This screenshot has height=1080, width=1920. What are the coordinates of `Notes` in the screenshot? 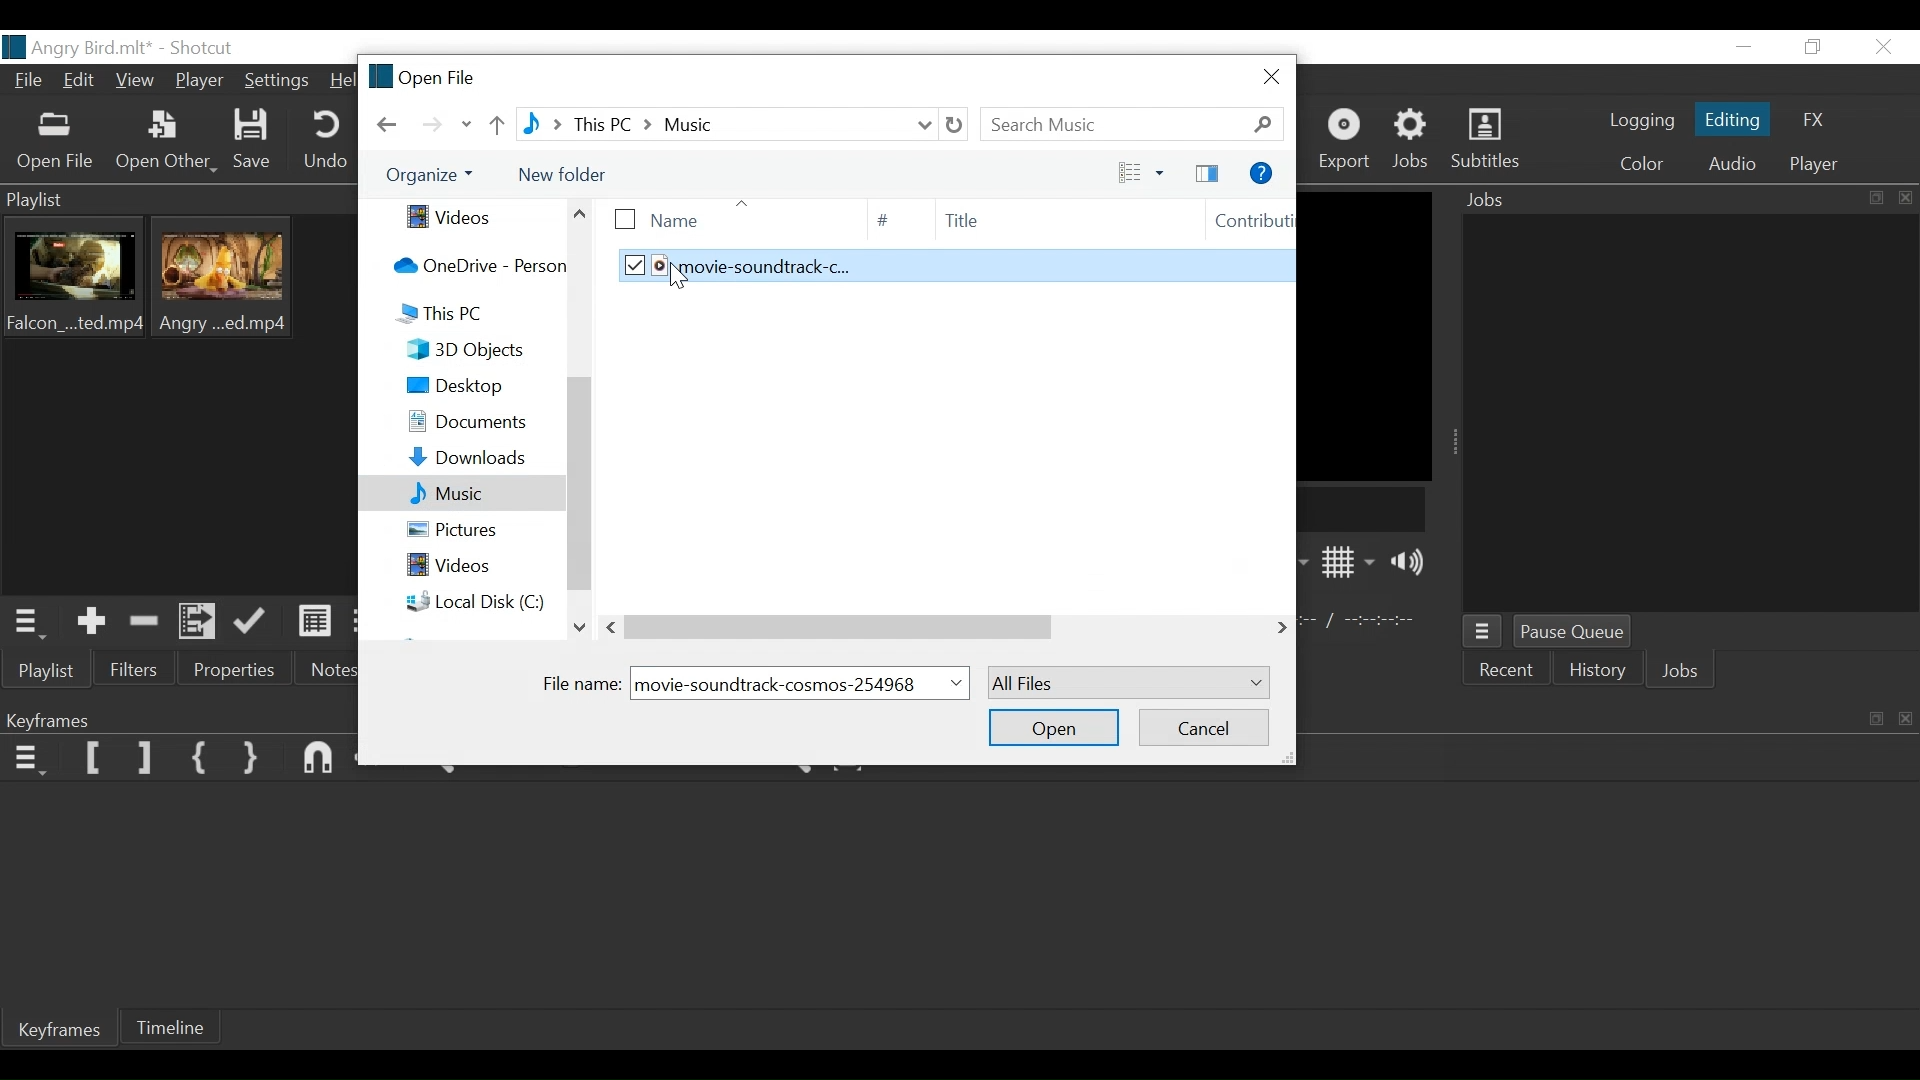 It's located at (331, 671).